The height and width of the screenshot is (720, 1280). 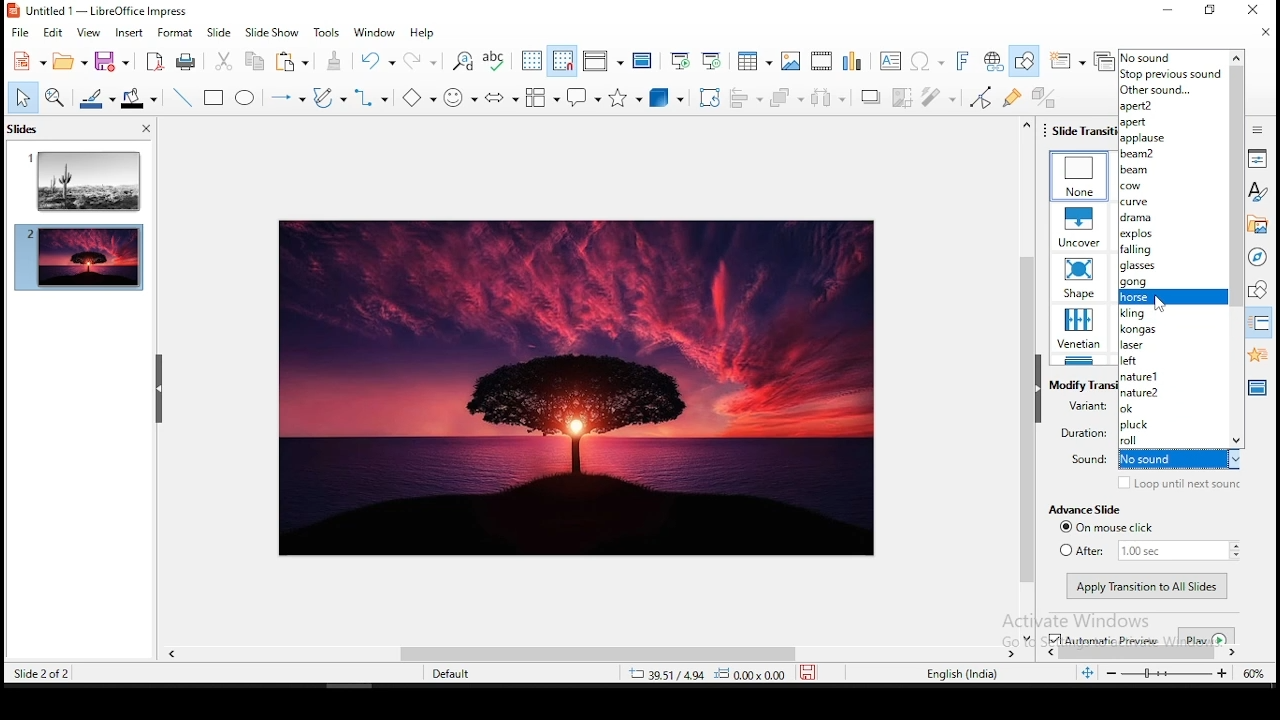 I want to click on slide 2 of 2, so click(x=40, y=676).